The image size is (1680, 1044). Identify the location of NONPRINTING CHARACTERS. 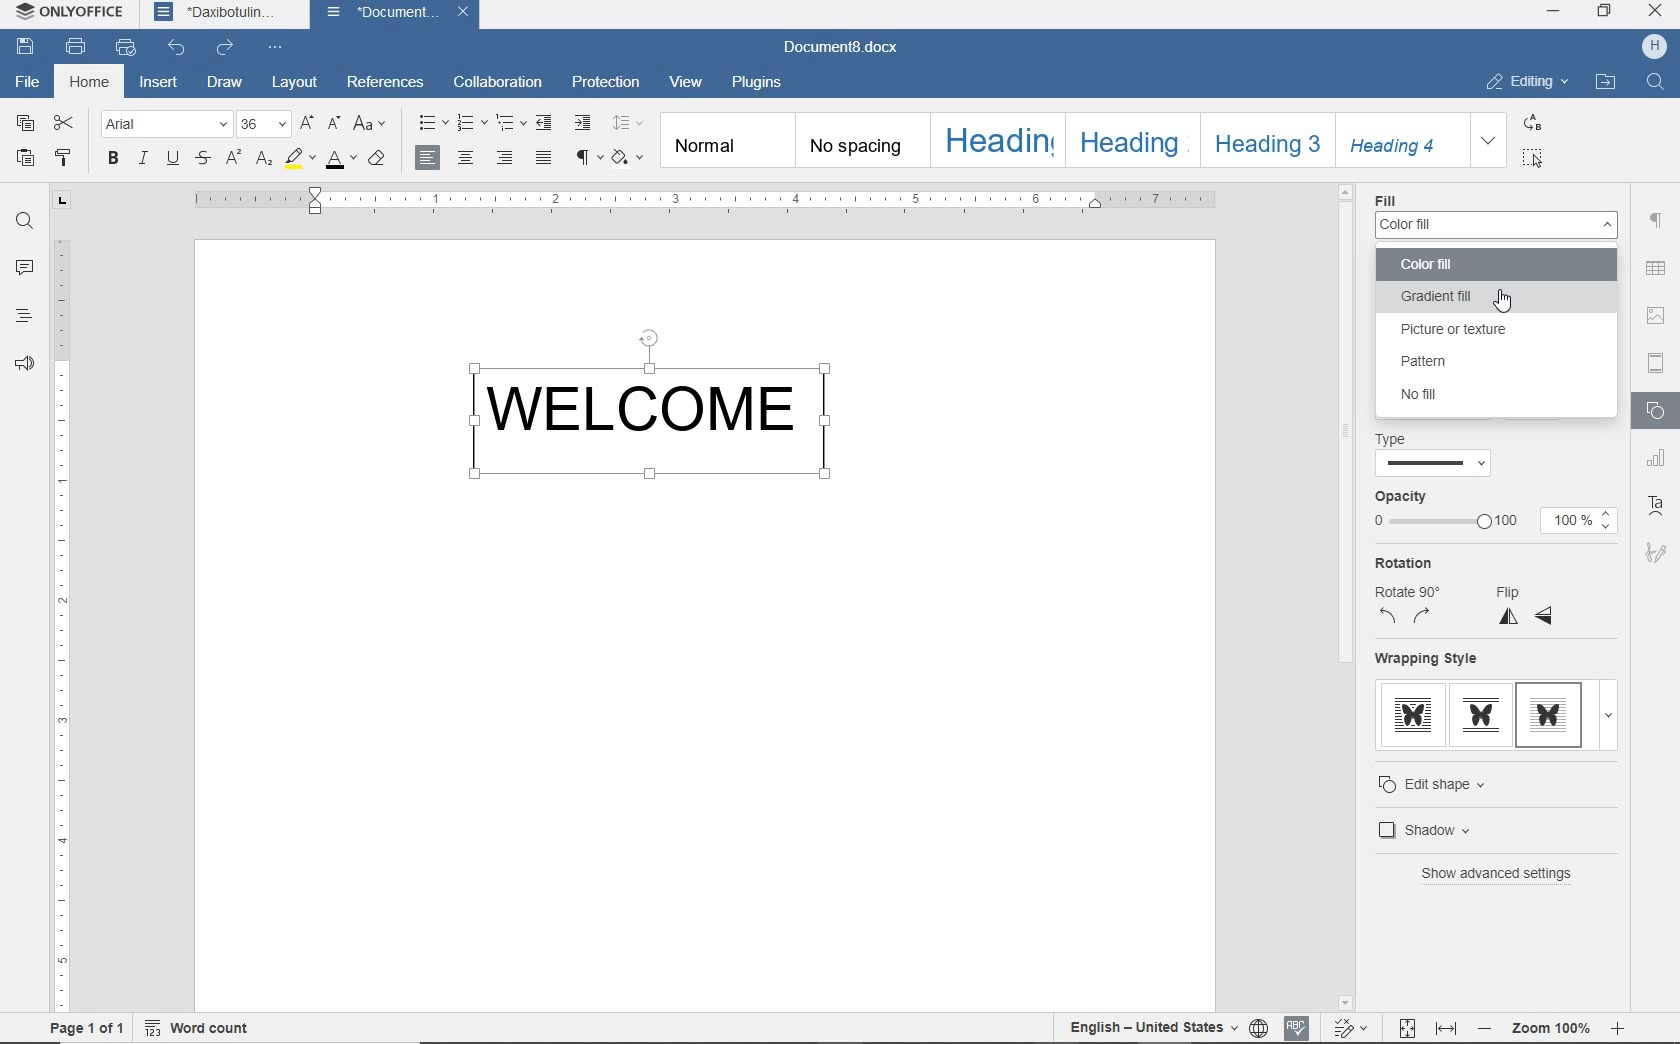
(586, 157).